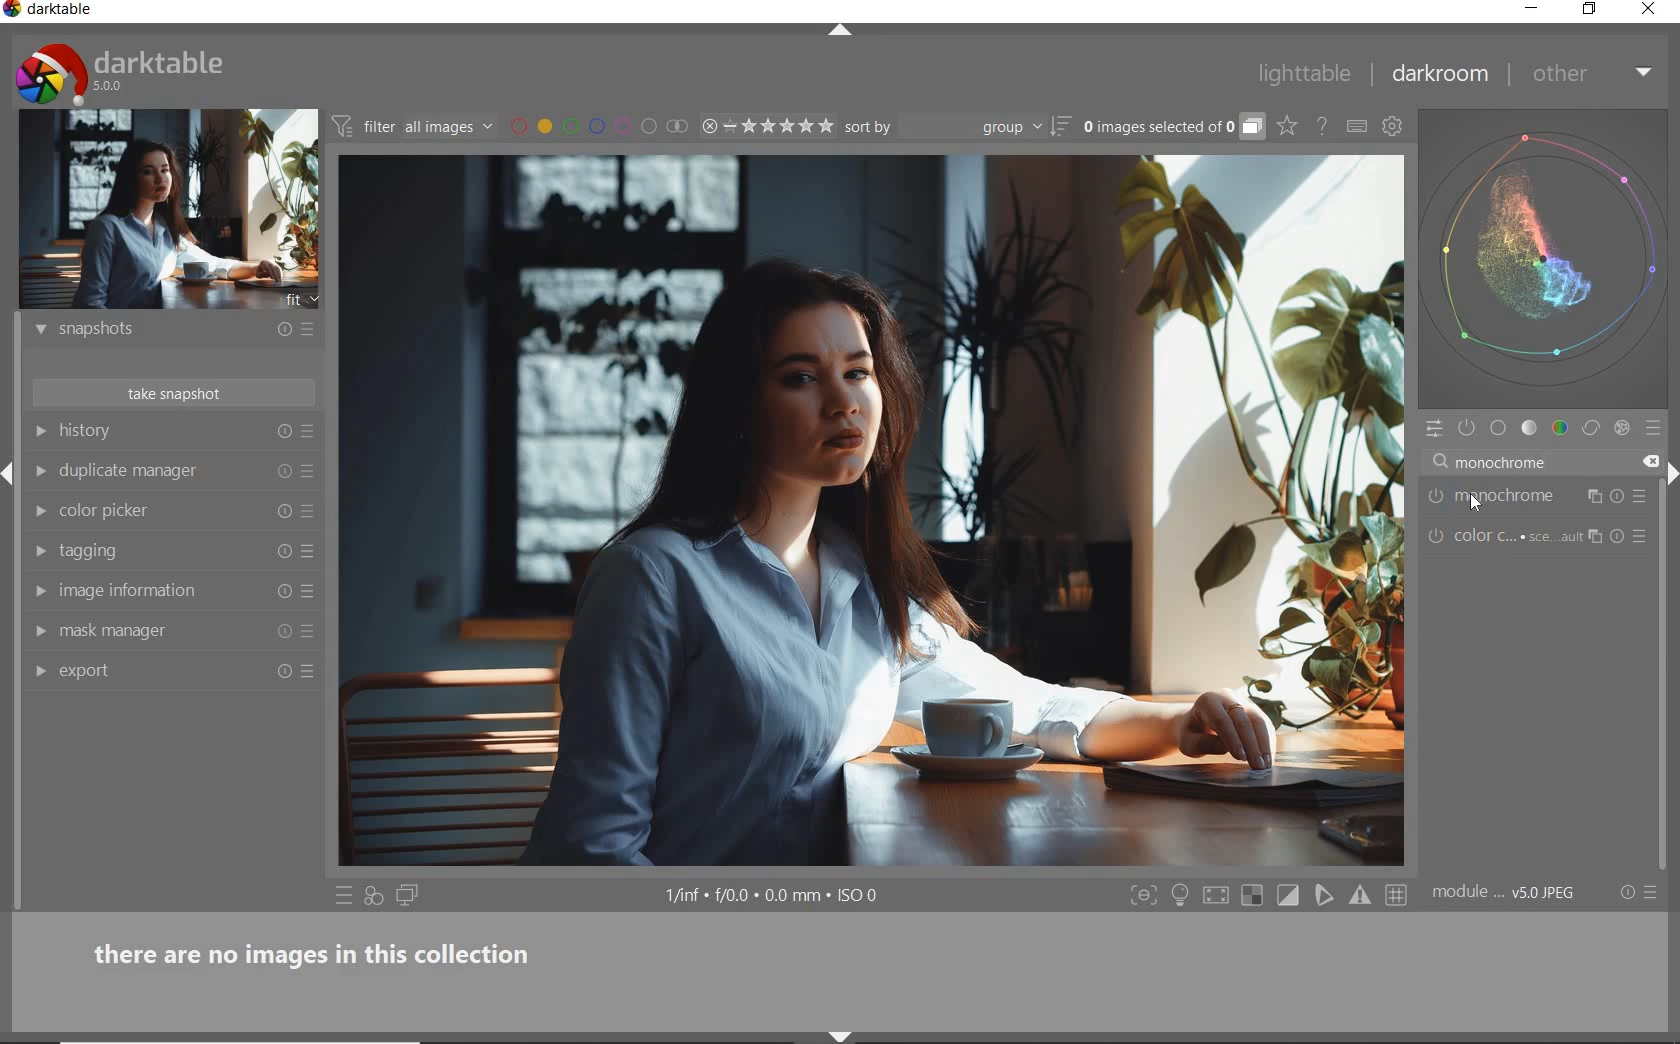  I want to click on history, so click(162, 432).